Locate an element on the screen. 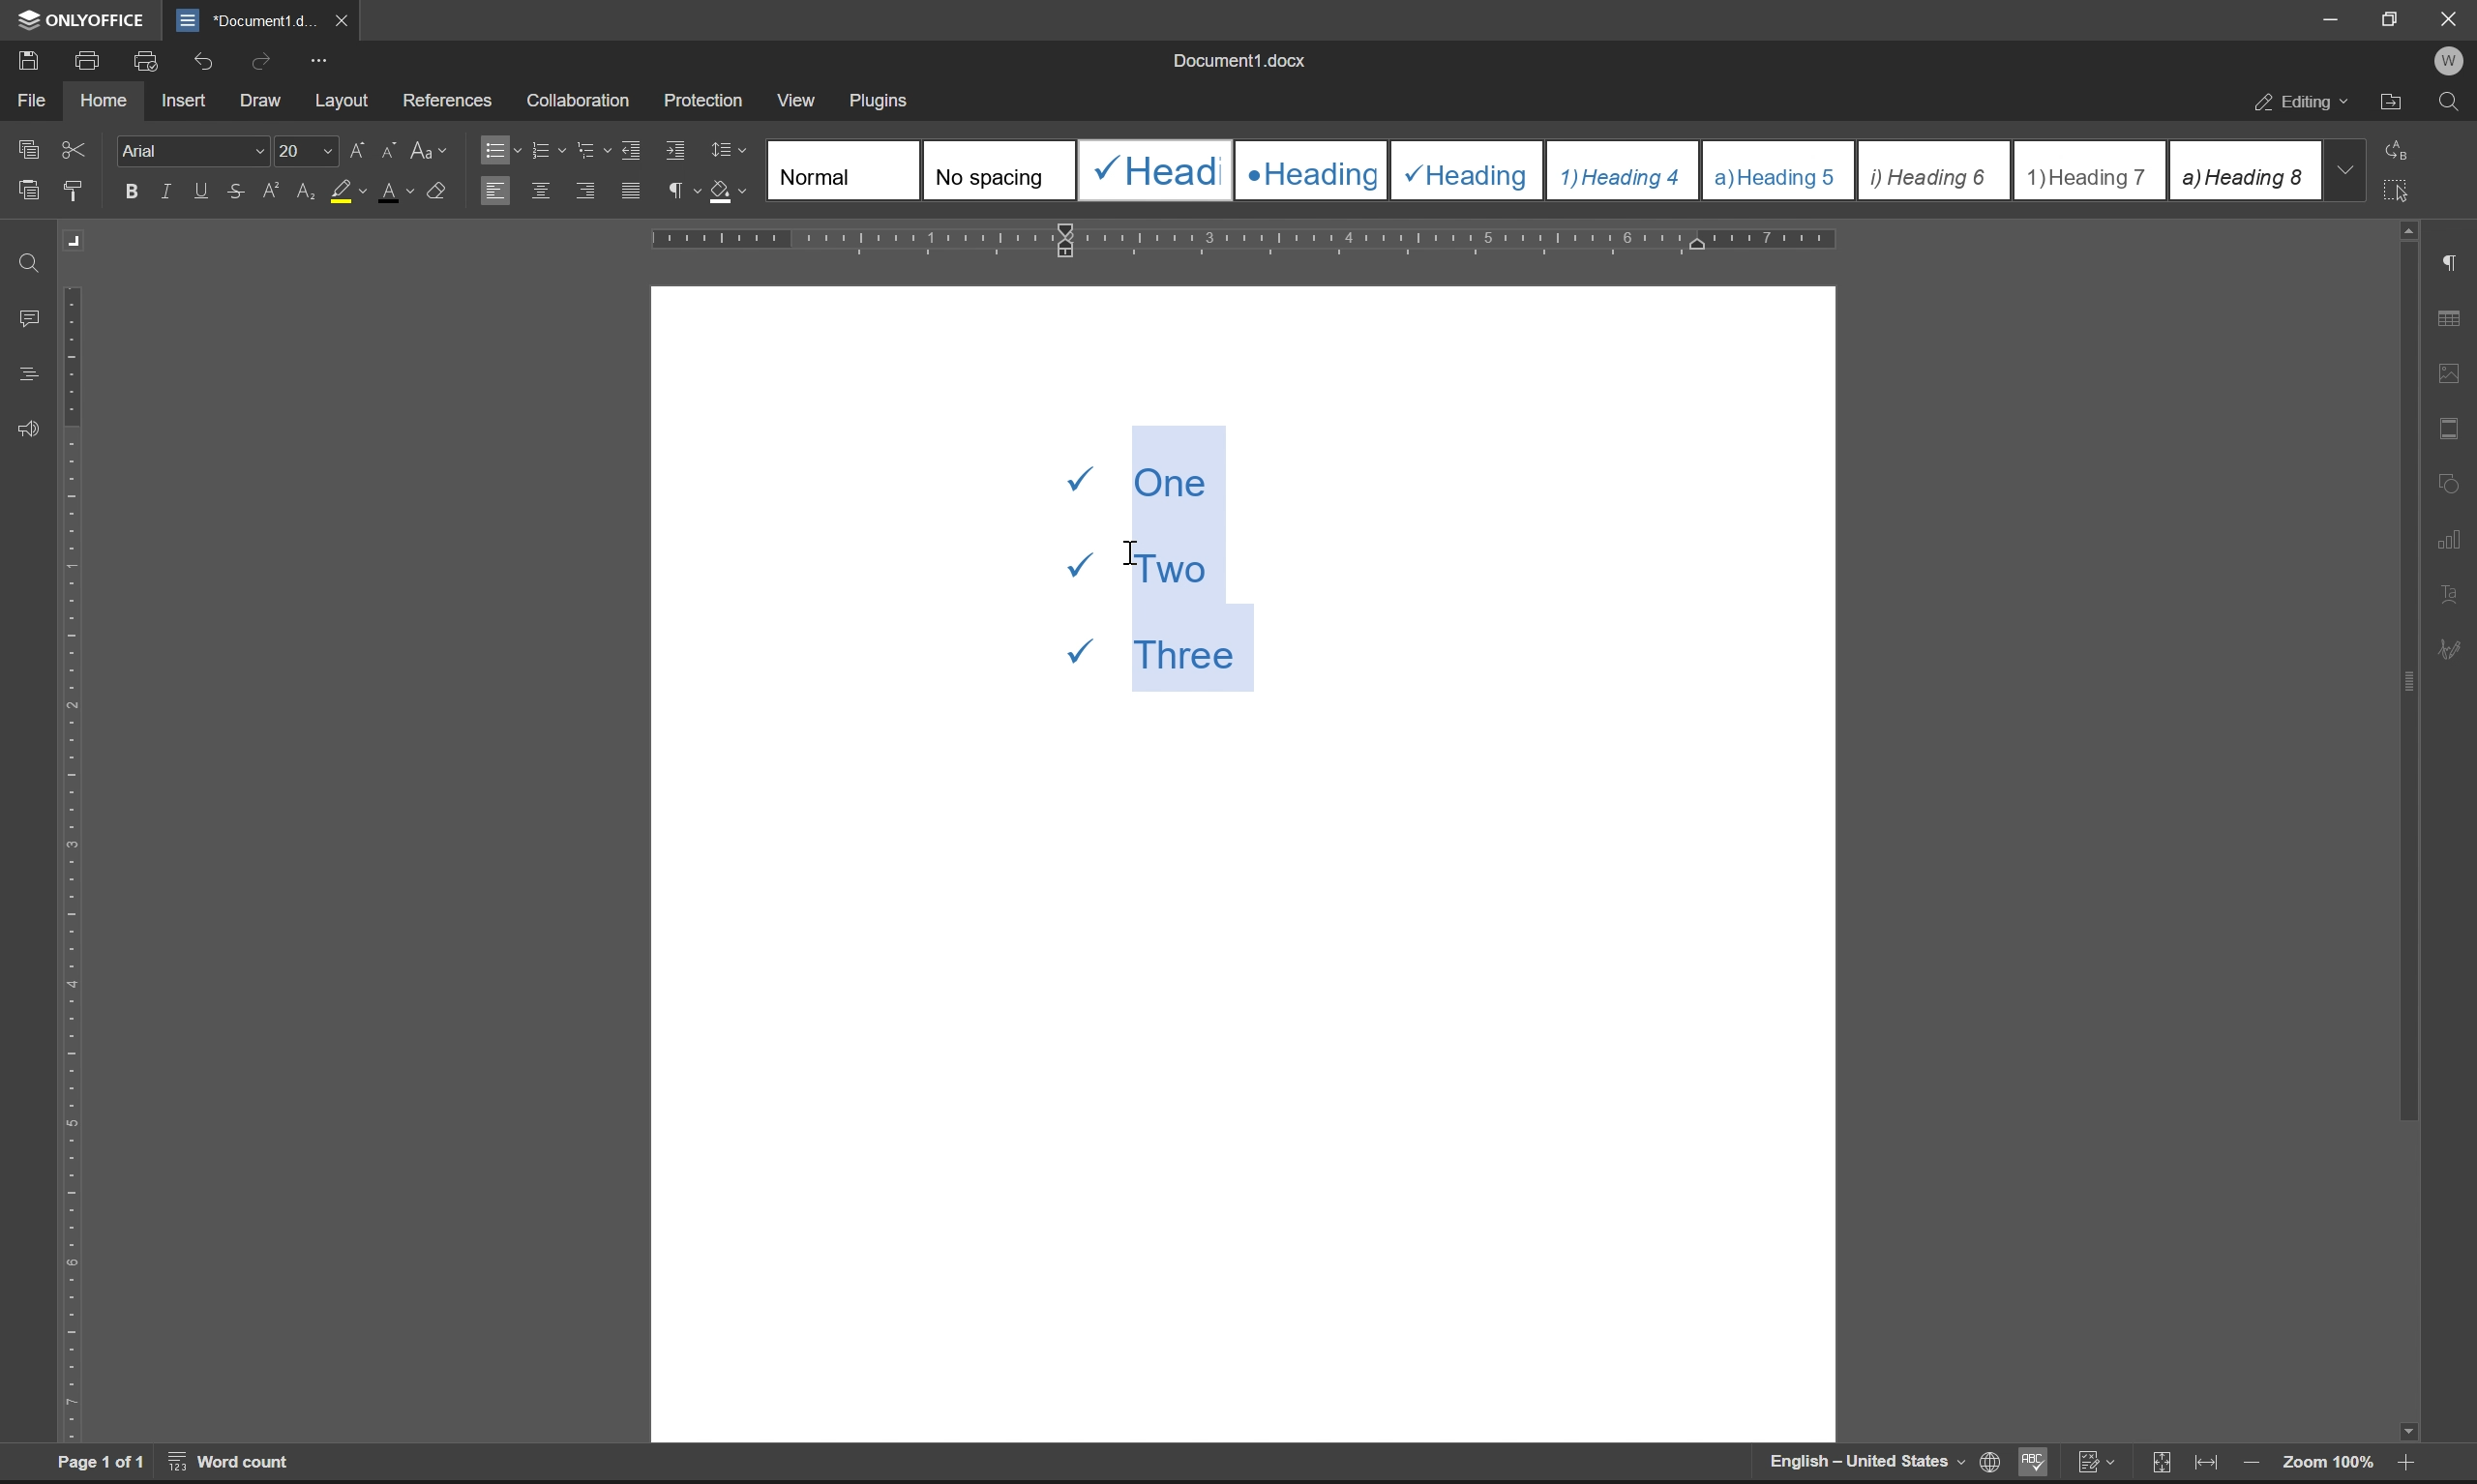  minimize is located at coordinates (2332, 19).